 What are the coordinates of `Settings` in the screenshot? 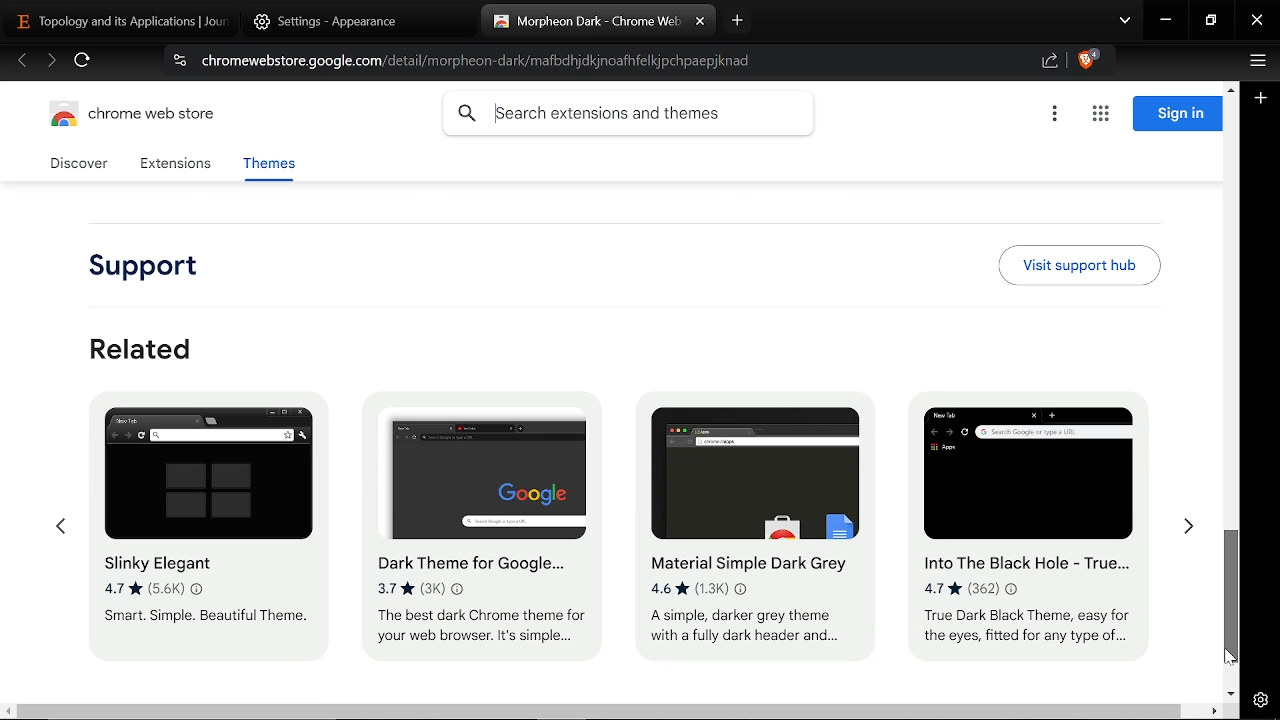 It's located at (1260, 700).